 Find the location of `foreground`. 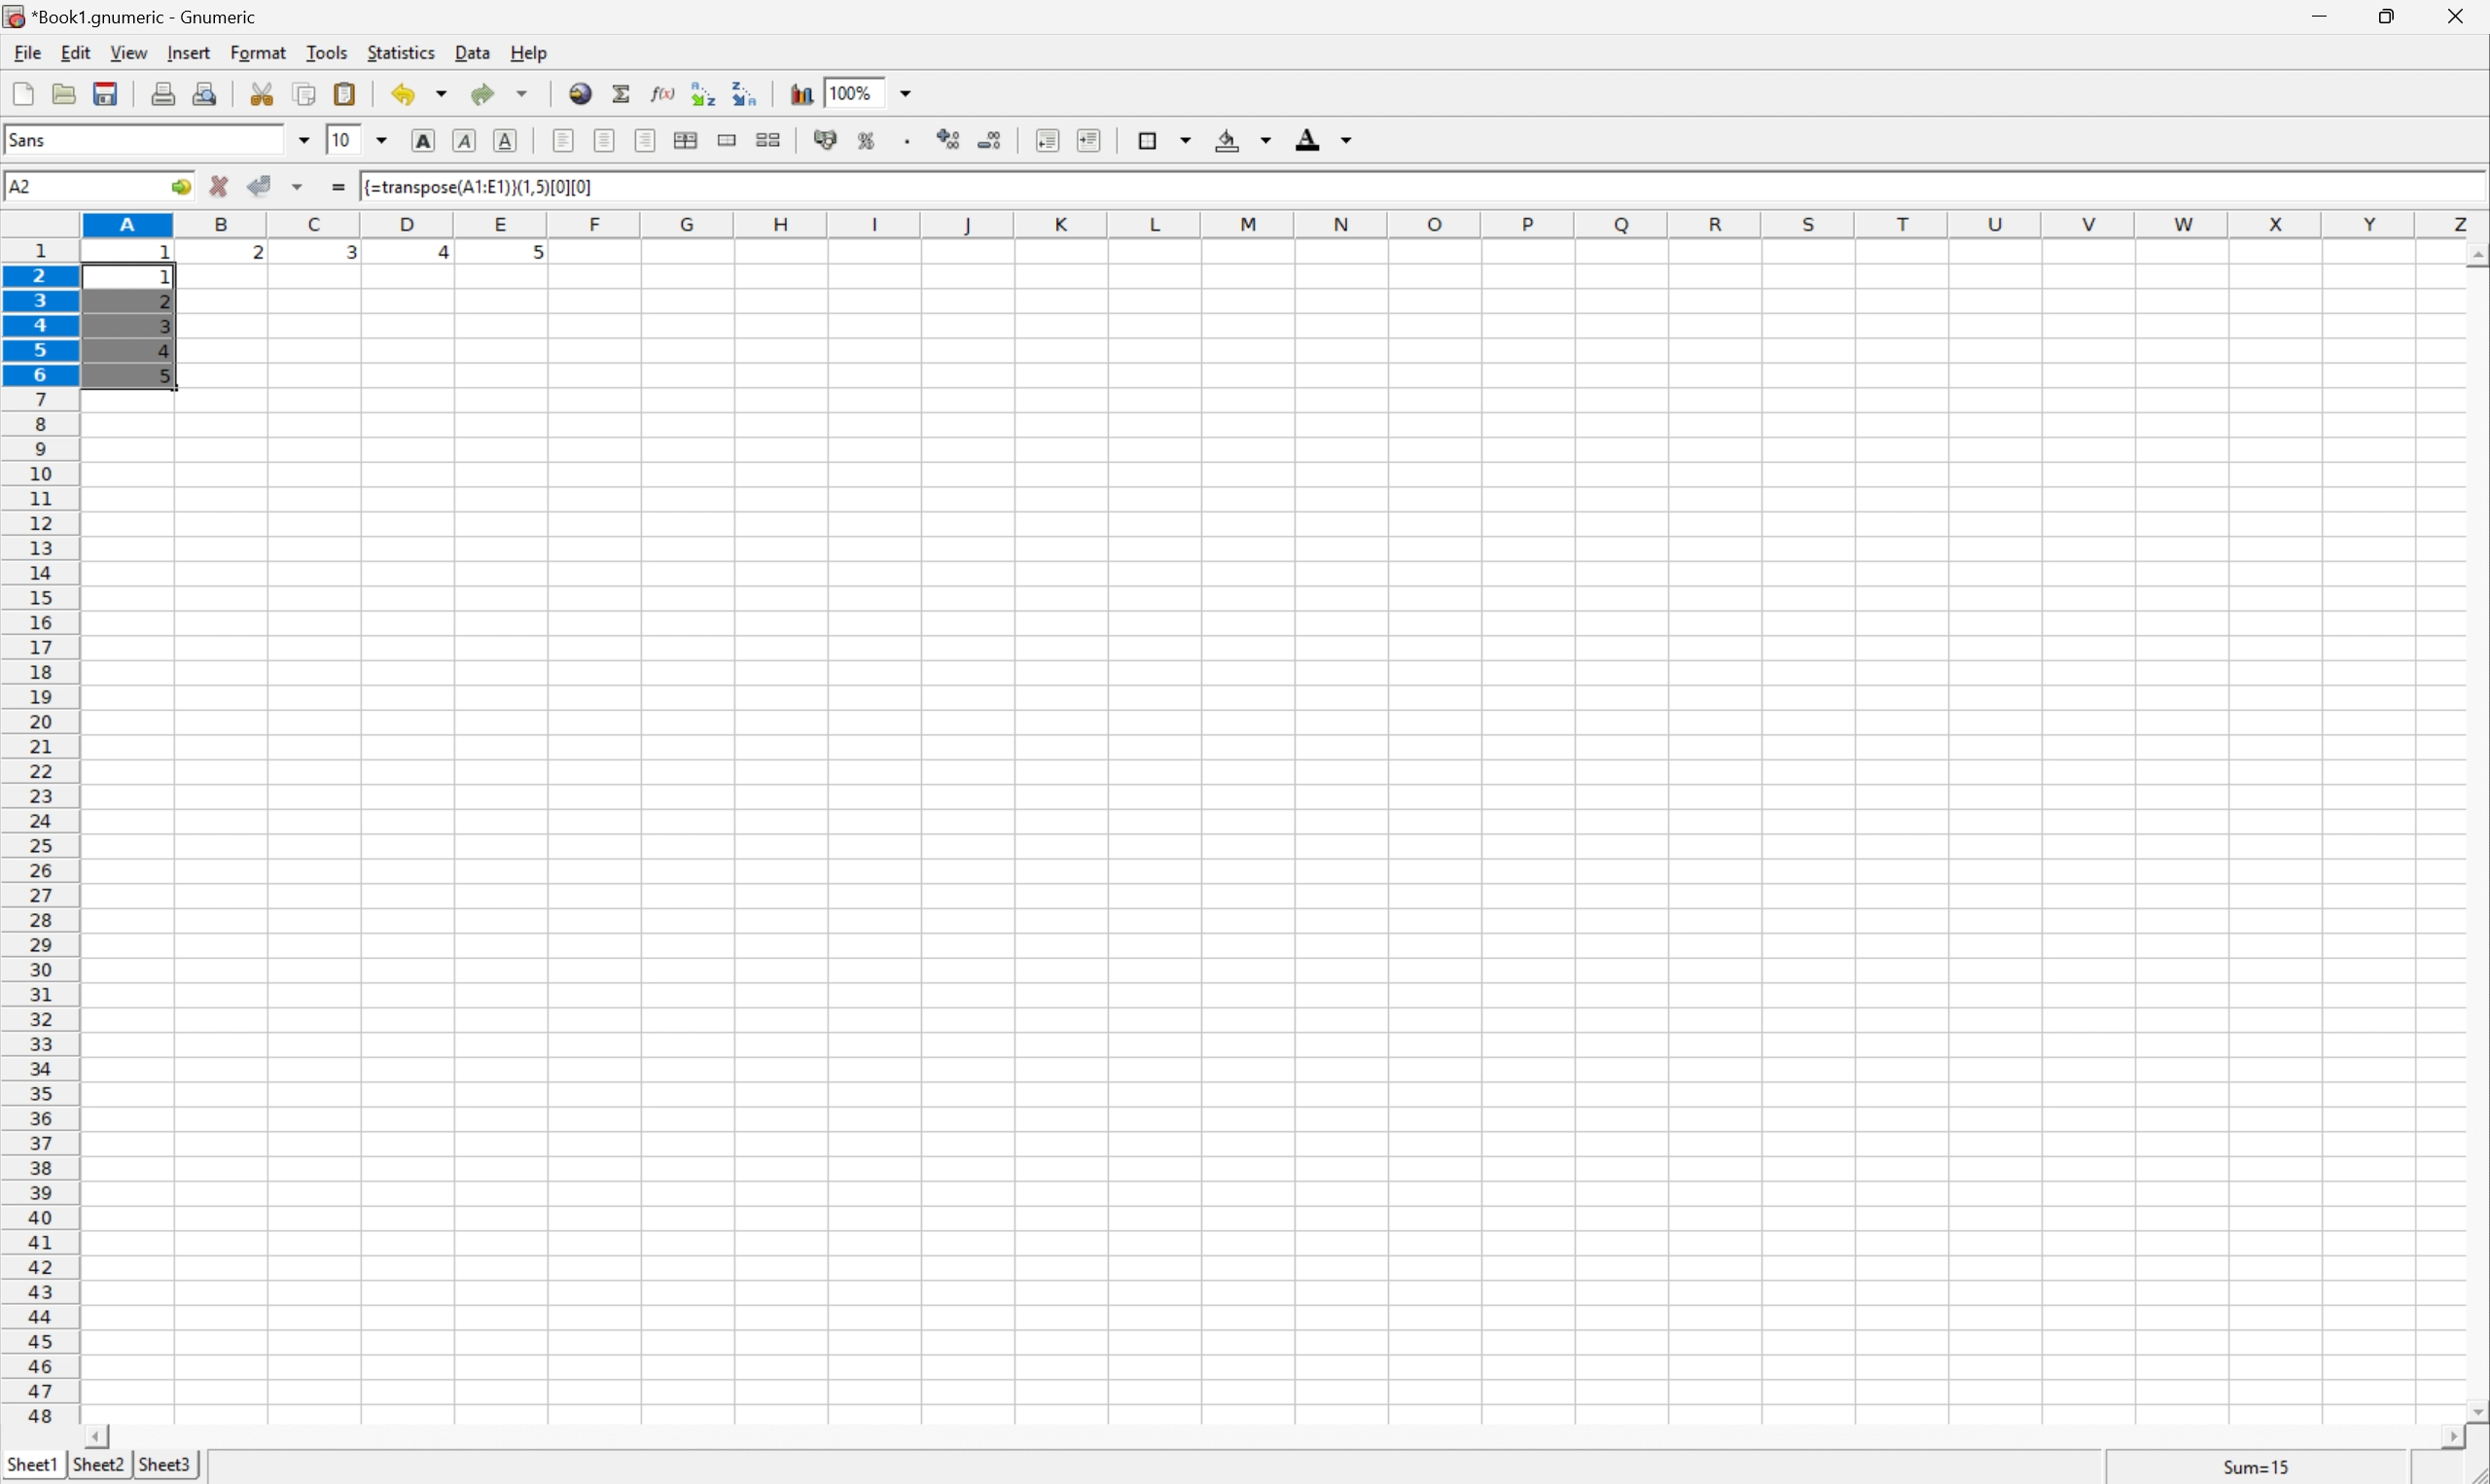

foreground is located at coordinates (1328, 141).